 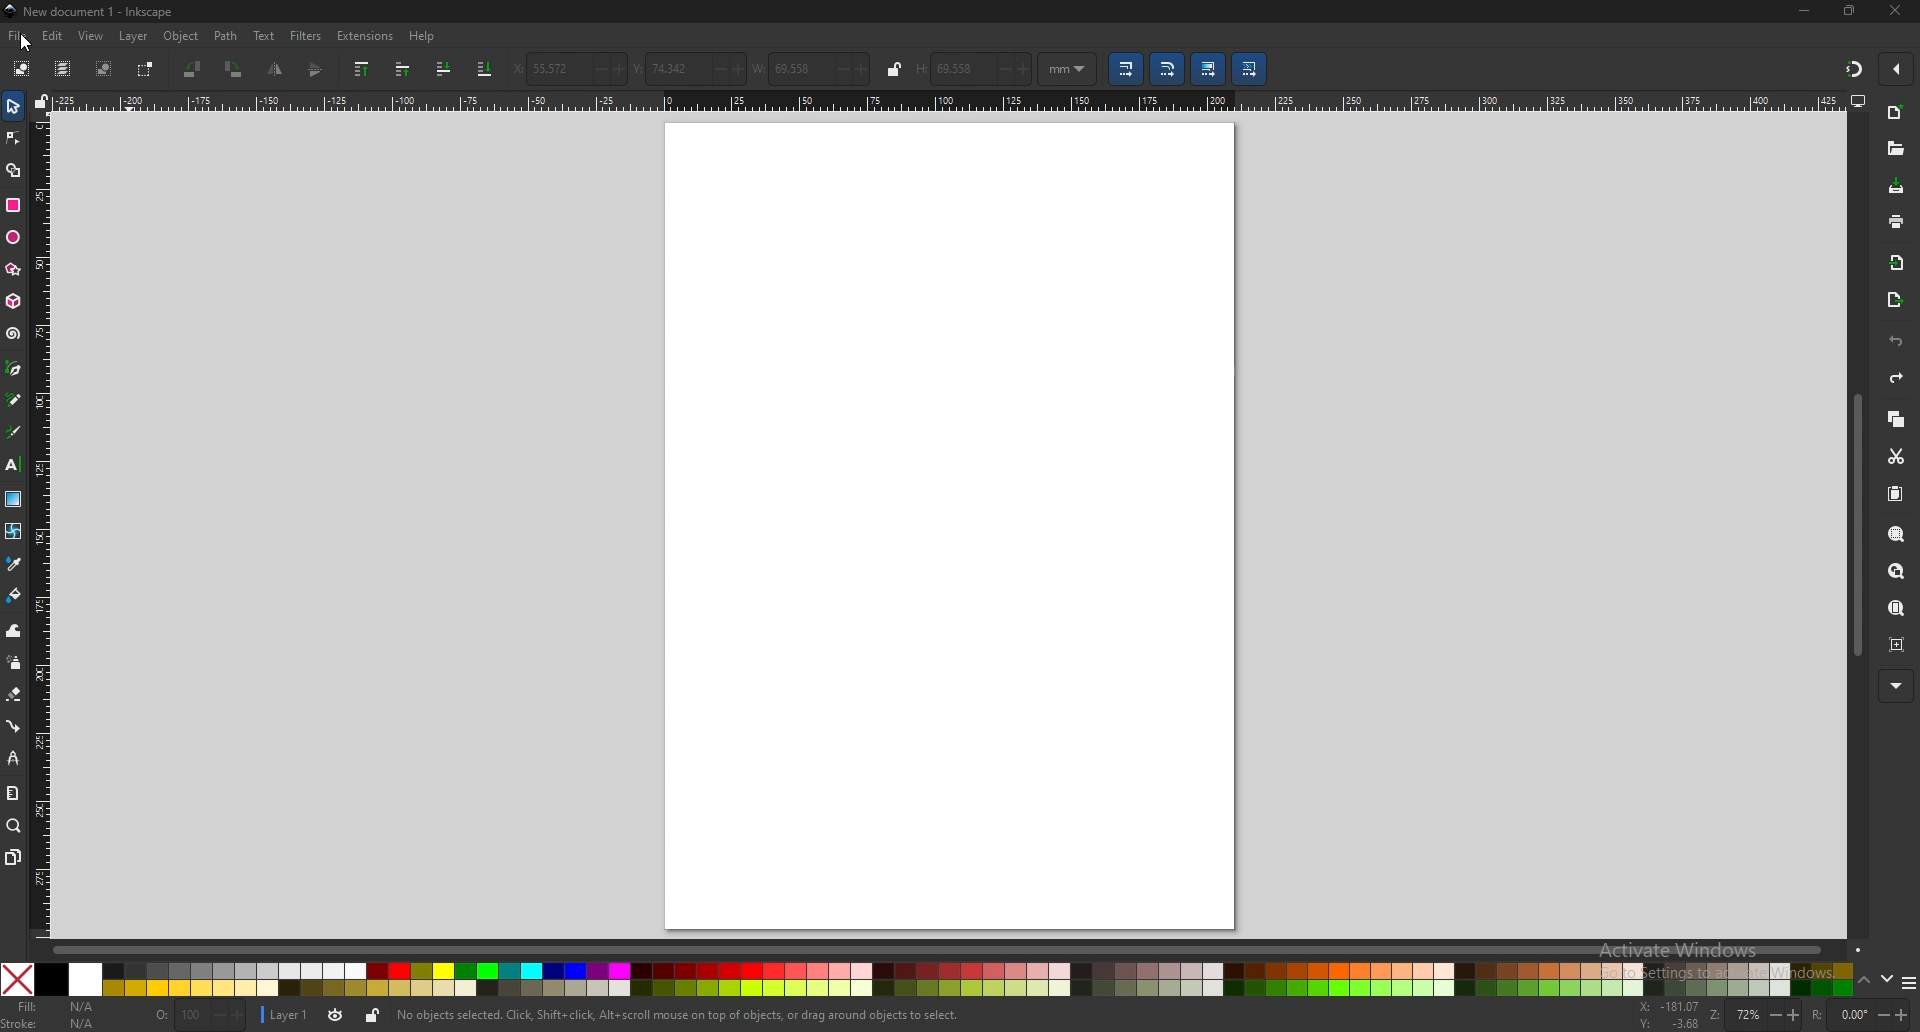 I want to click on polygon, so click(x=13, y=269).